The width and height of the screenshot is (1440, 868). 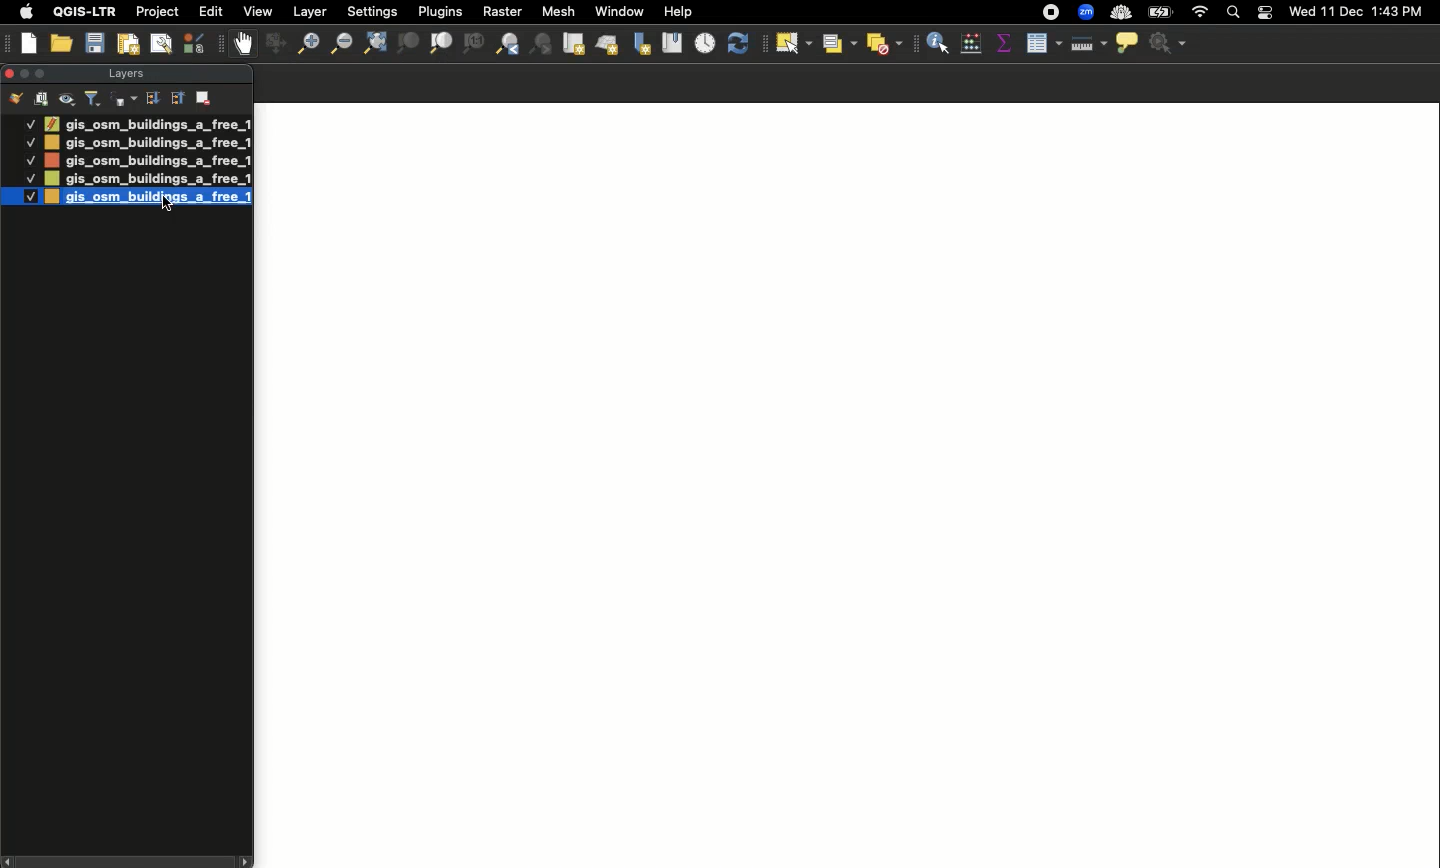 What do you see at coordinates (146, 179) in the screenshot?
I see `gis_osm_buildings_a_free_1` at bounding box center [146, 179].